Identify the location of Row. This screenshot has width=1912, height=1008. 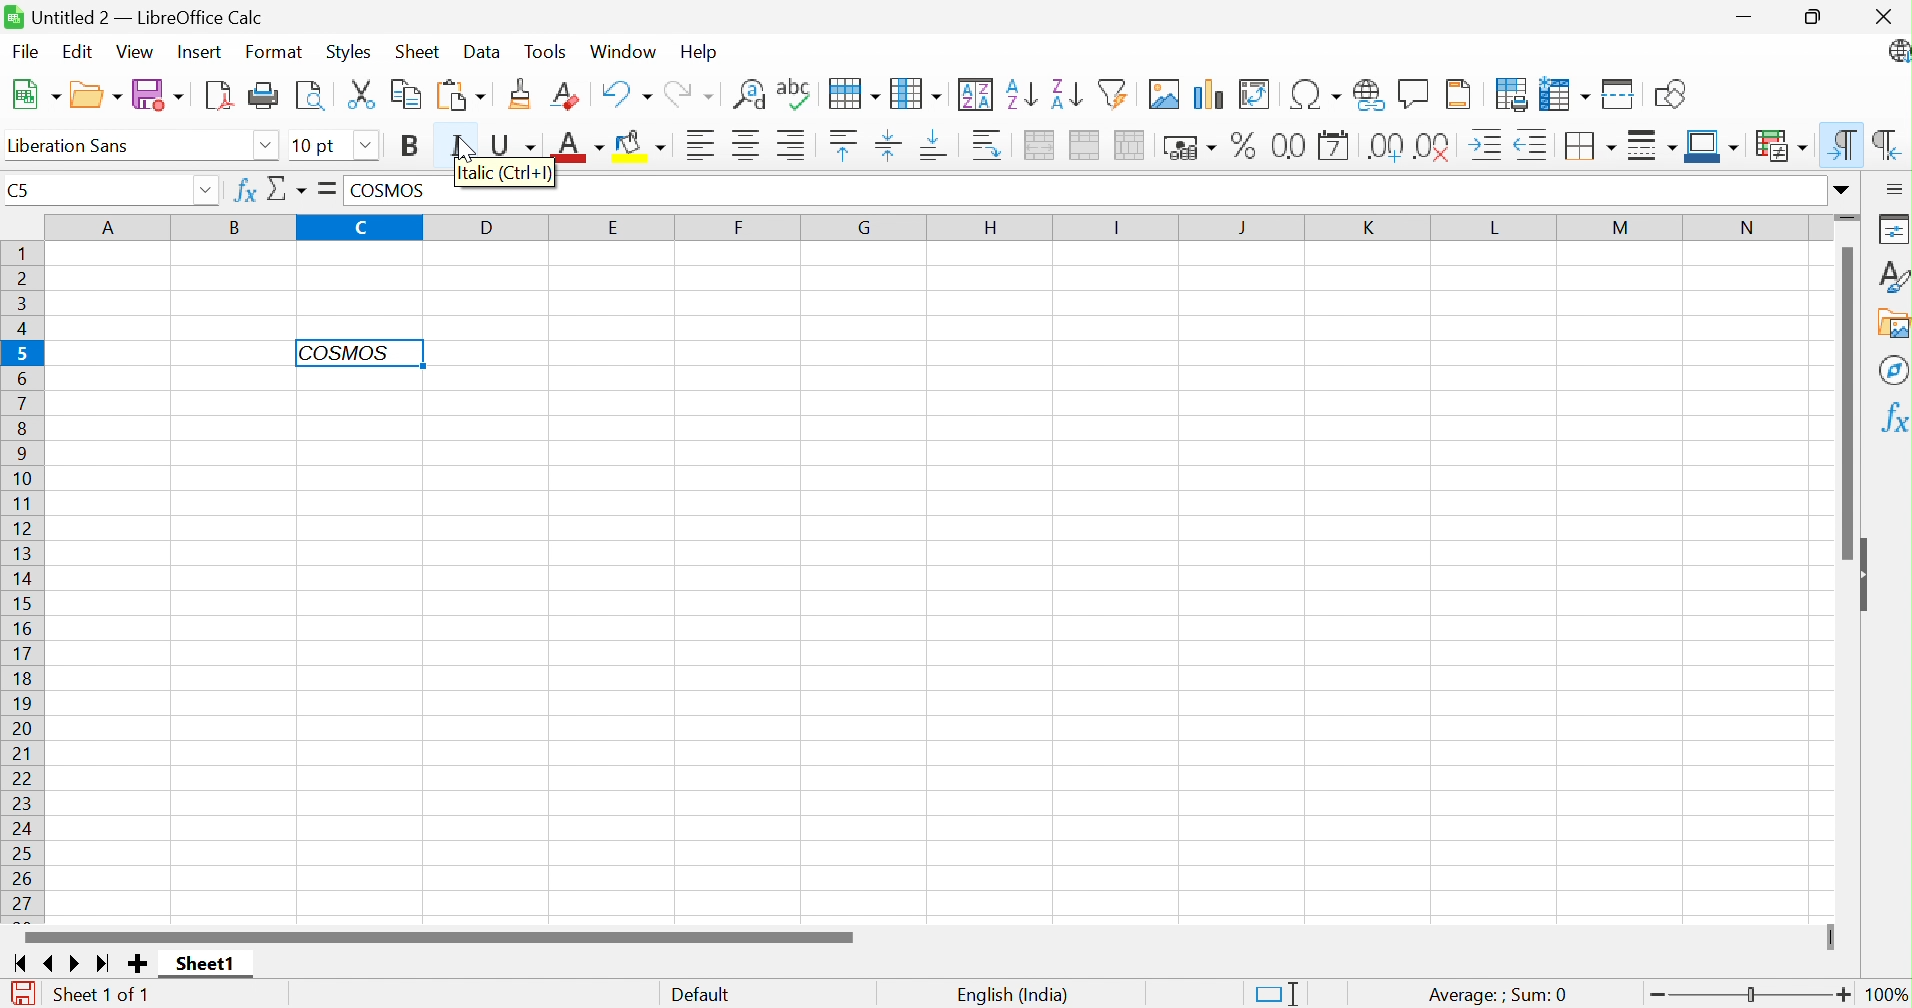
(855, 96).